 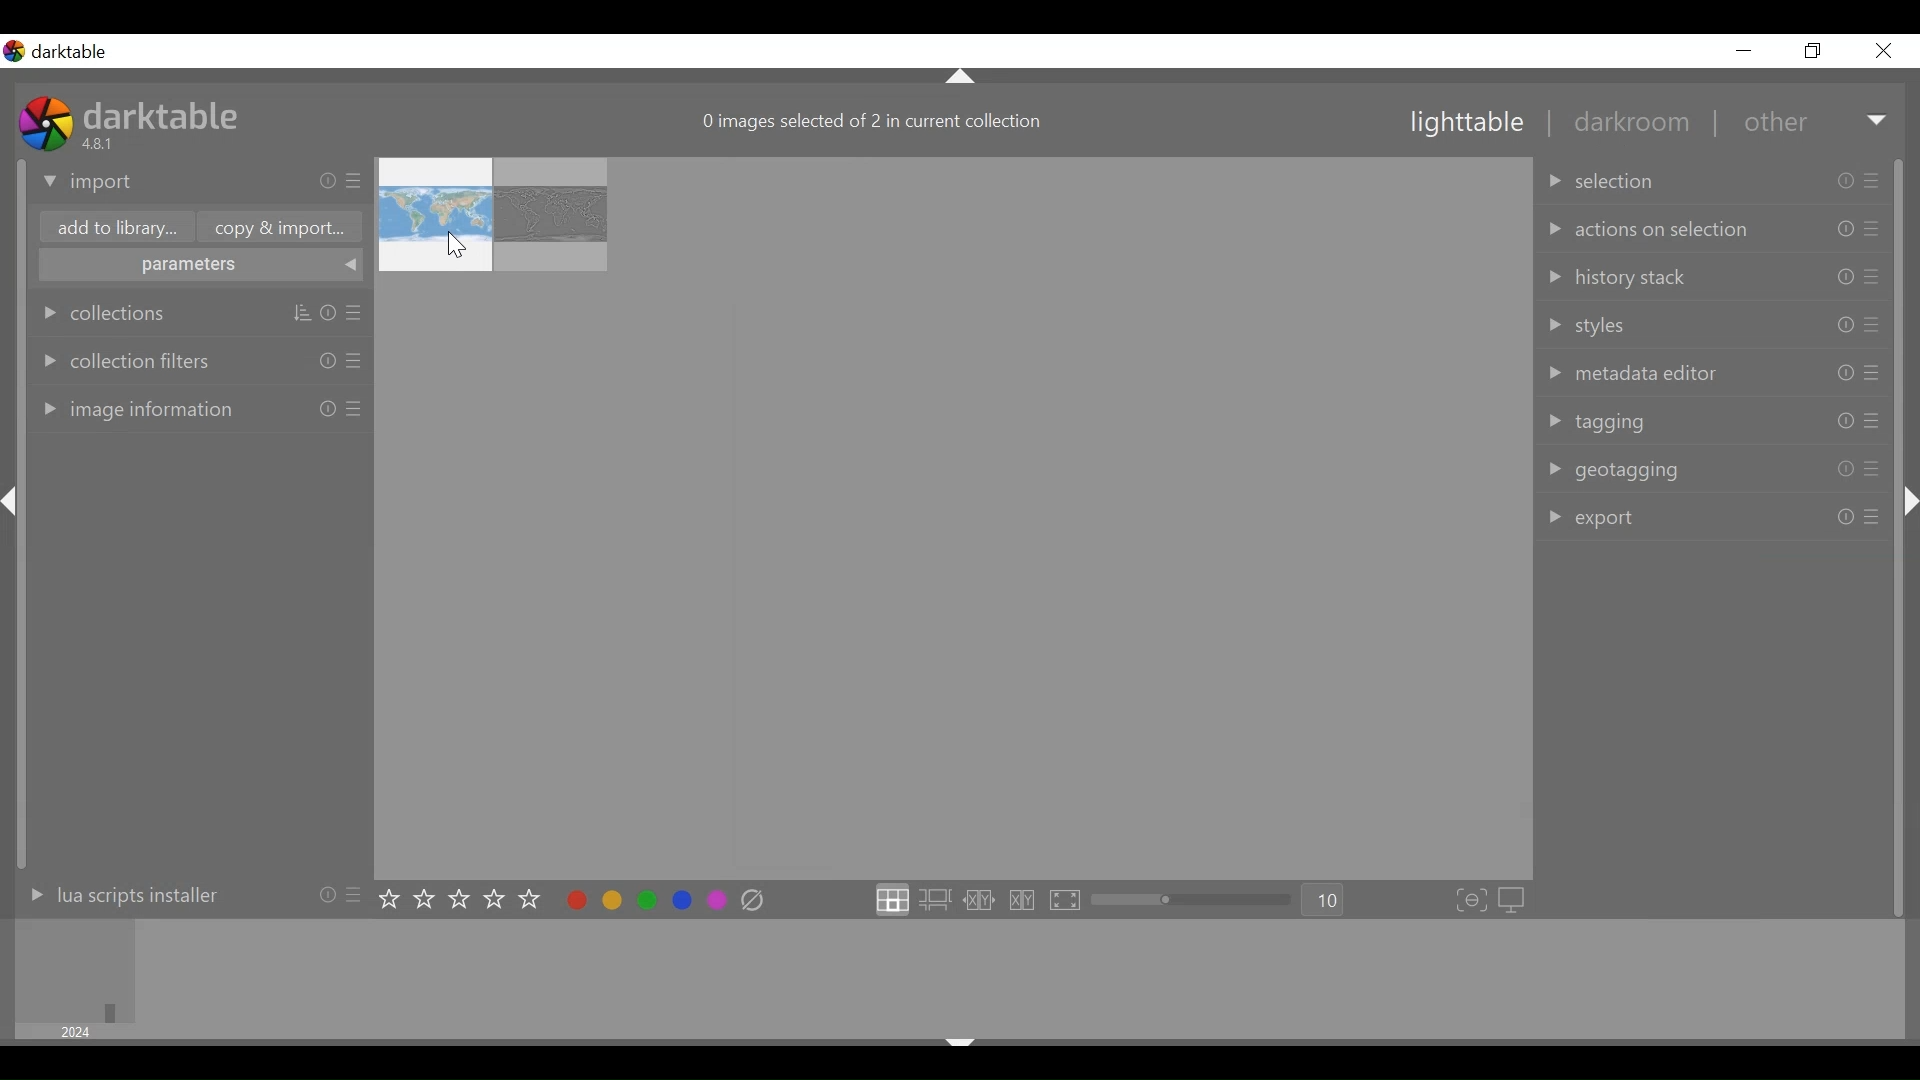 What do you see at coordinates (980, 901) in the screenshot?
I see `click to enter culling layout in fixed mode` at bounding box center [980, 901].